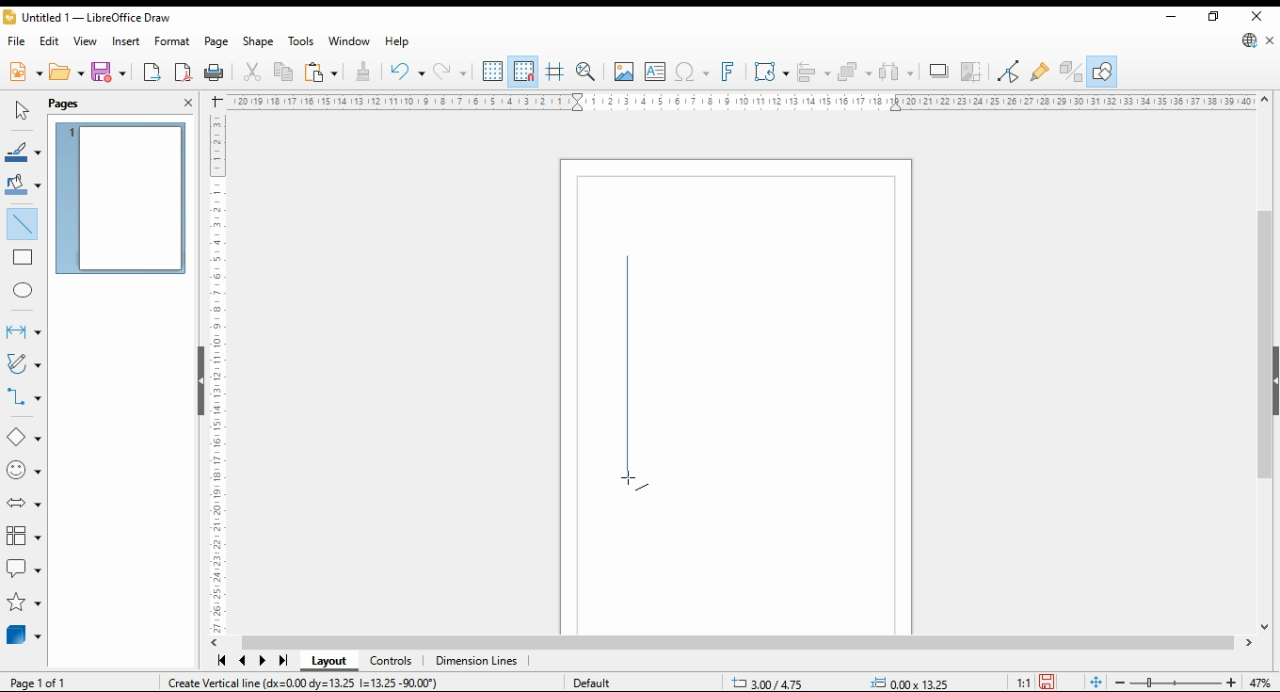 Image resolution: width=1280 pixels, height=692 pixels. I want to click on curves and polygons, so click(22, 365).